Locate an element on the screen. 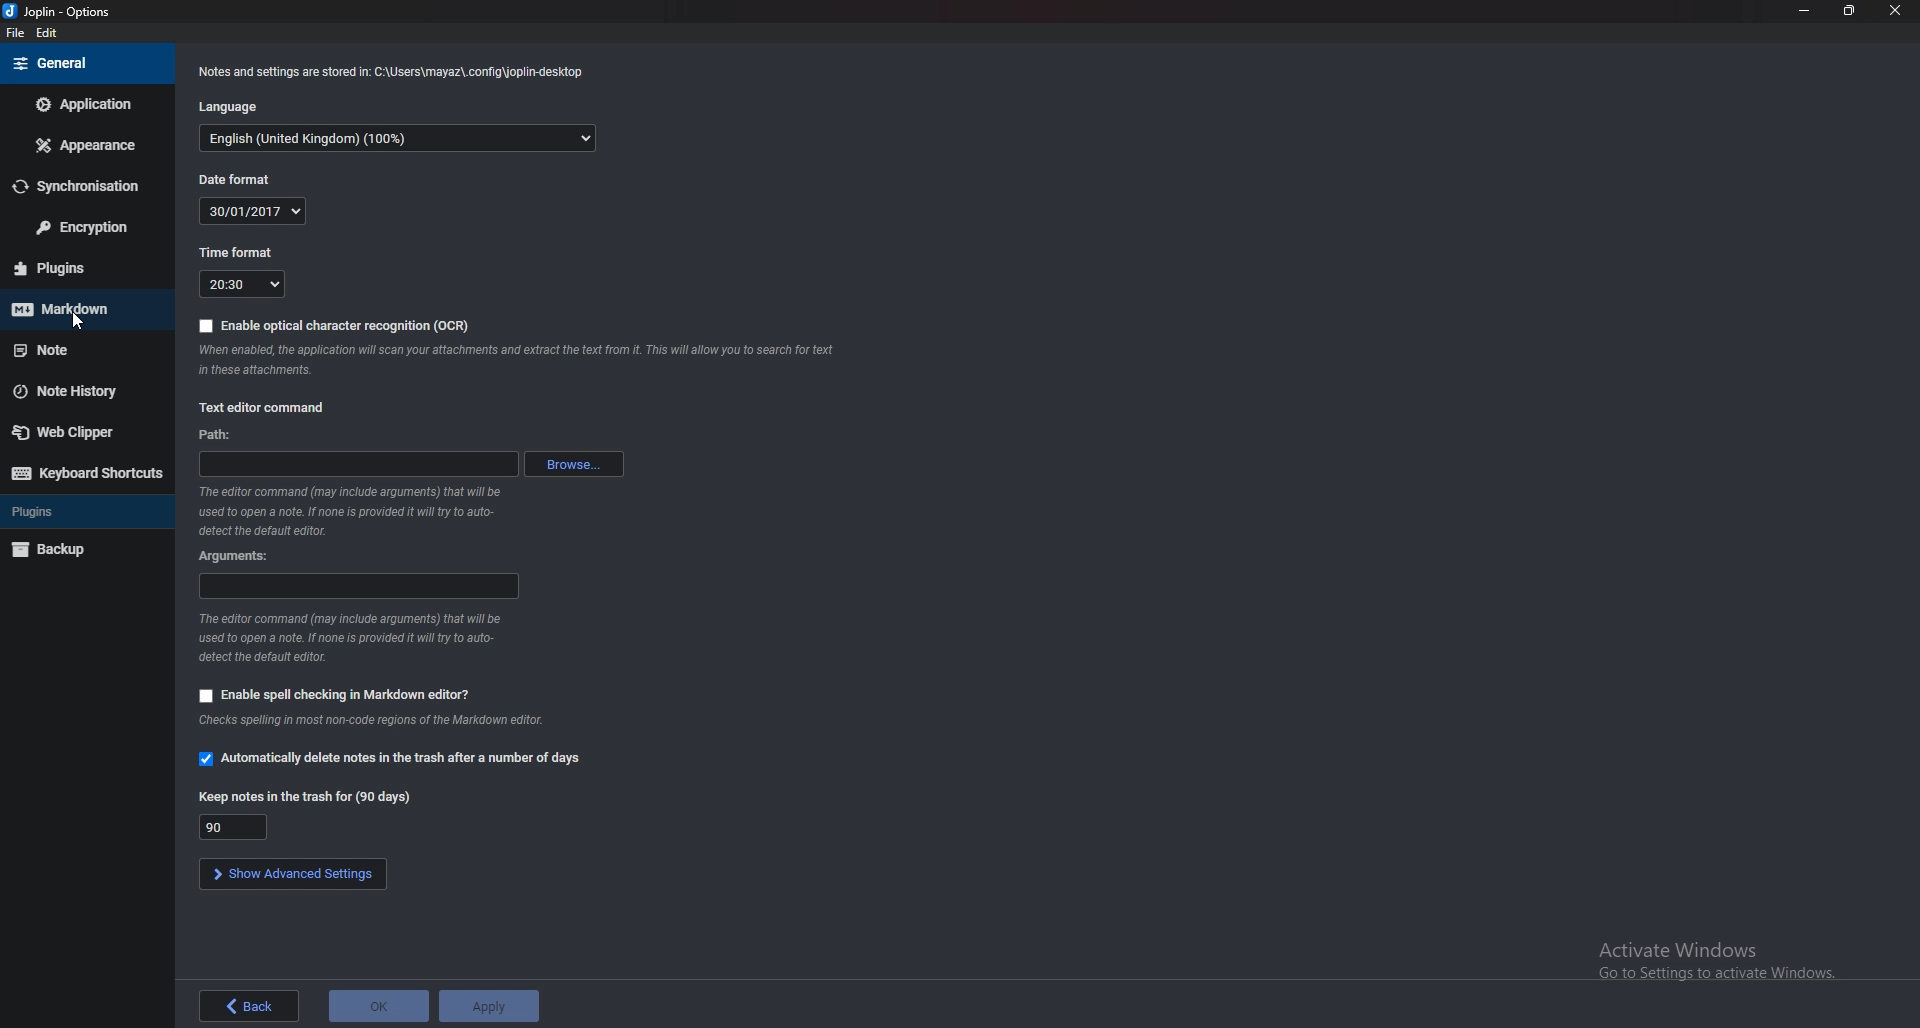 The image size is (1920, 1028). info is located at coordinates (358, 511).